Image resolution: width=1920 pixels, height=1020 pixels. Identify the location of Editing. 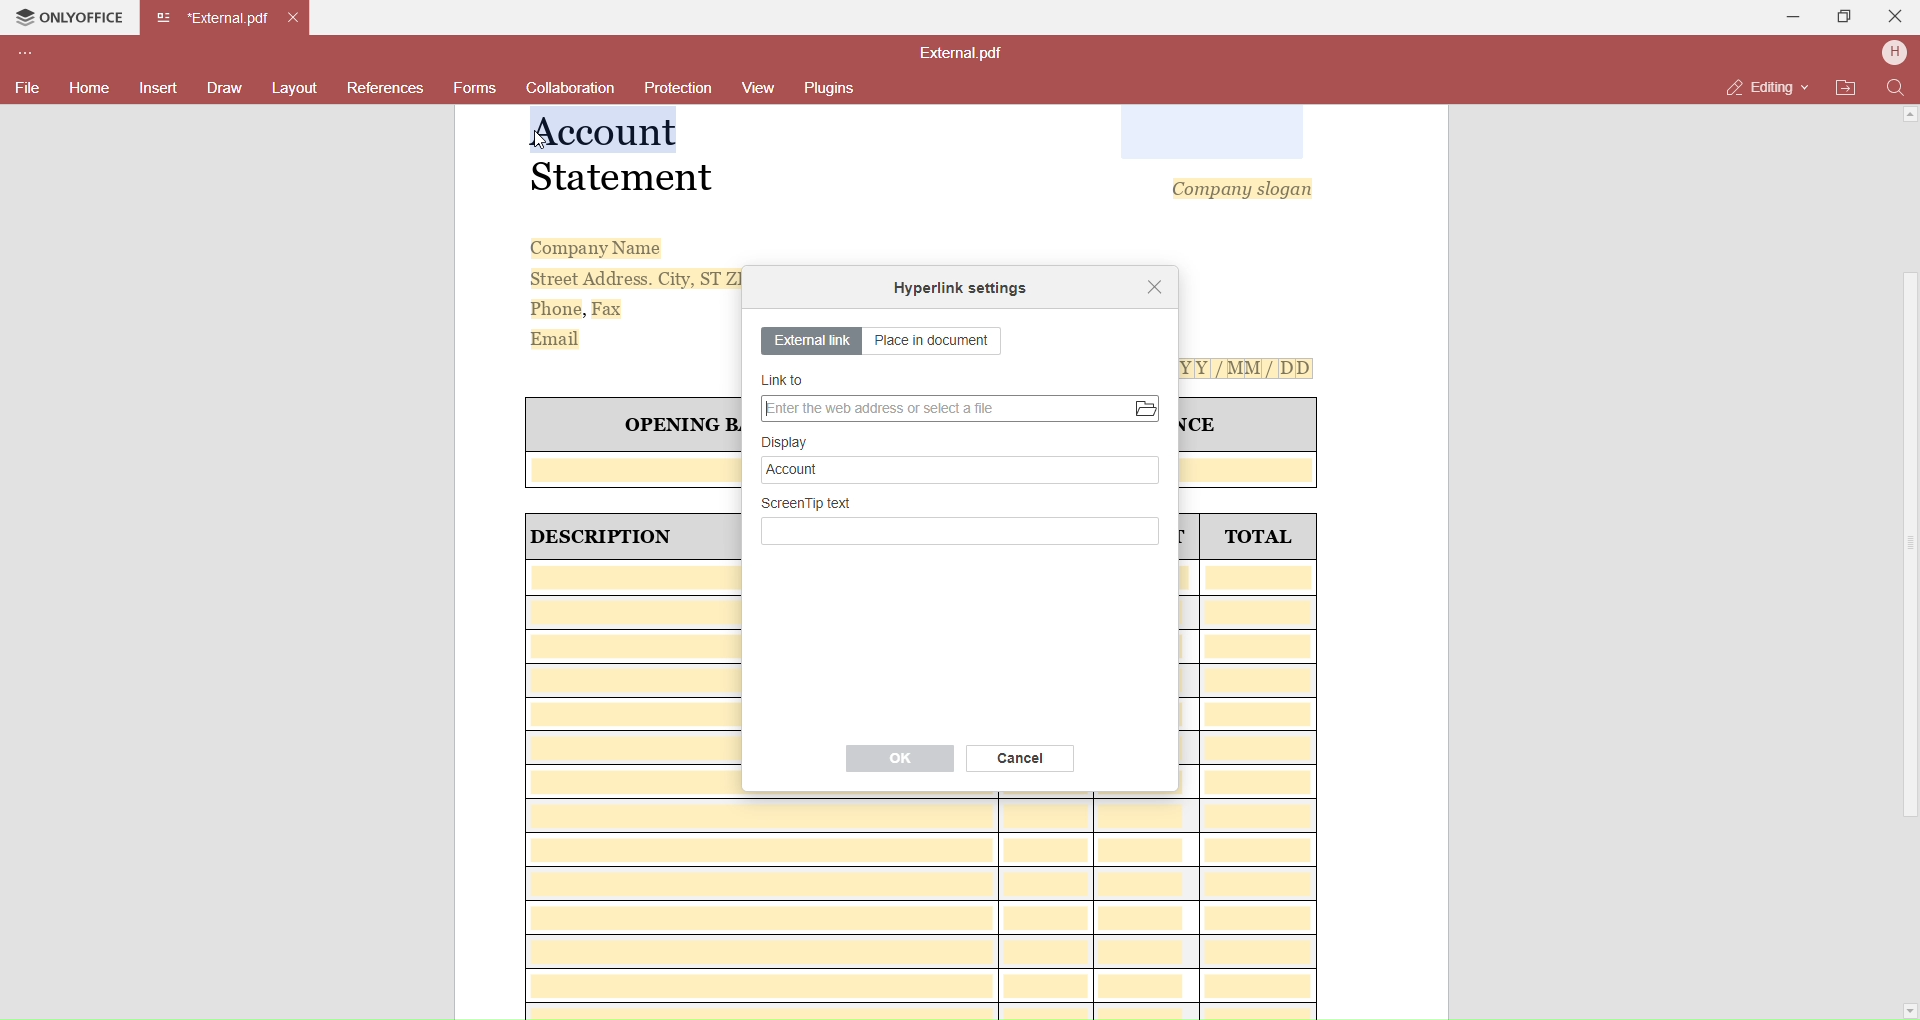
(1765, 88).